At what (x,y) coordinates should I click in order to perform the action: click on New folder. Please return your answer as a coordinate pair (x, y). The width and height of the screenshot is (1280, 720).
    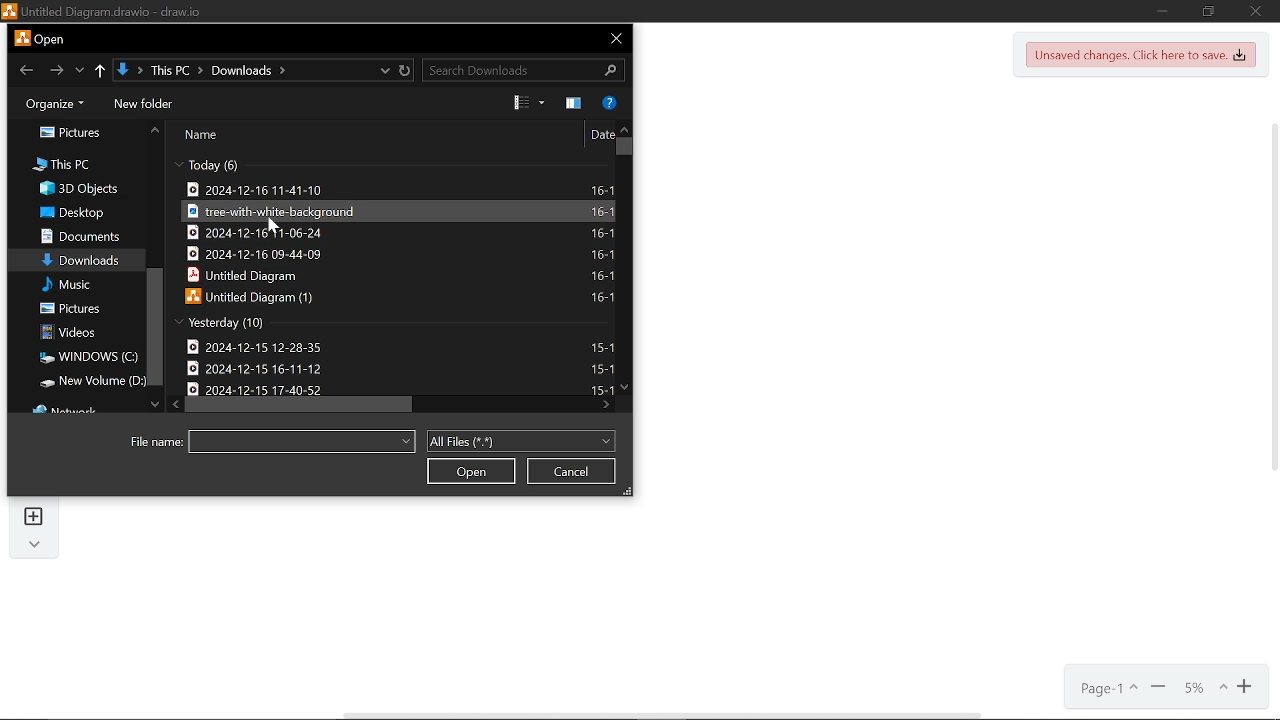
    Looking at the image, I should click on (146, 103).